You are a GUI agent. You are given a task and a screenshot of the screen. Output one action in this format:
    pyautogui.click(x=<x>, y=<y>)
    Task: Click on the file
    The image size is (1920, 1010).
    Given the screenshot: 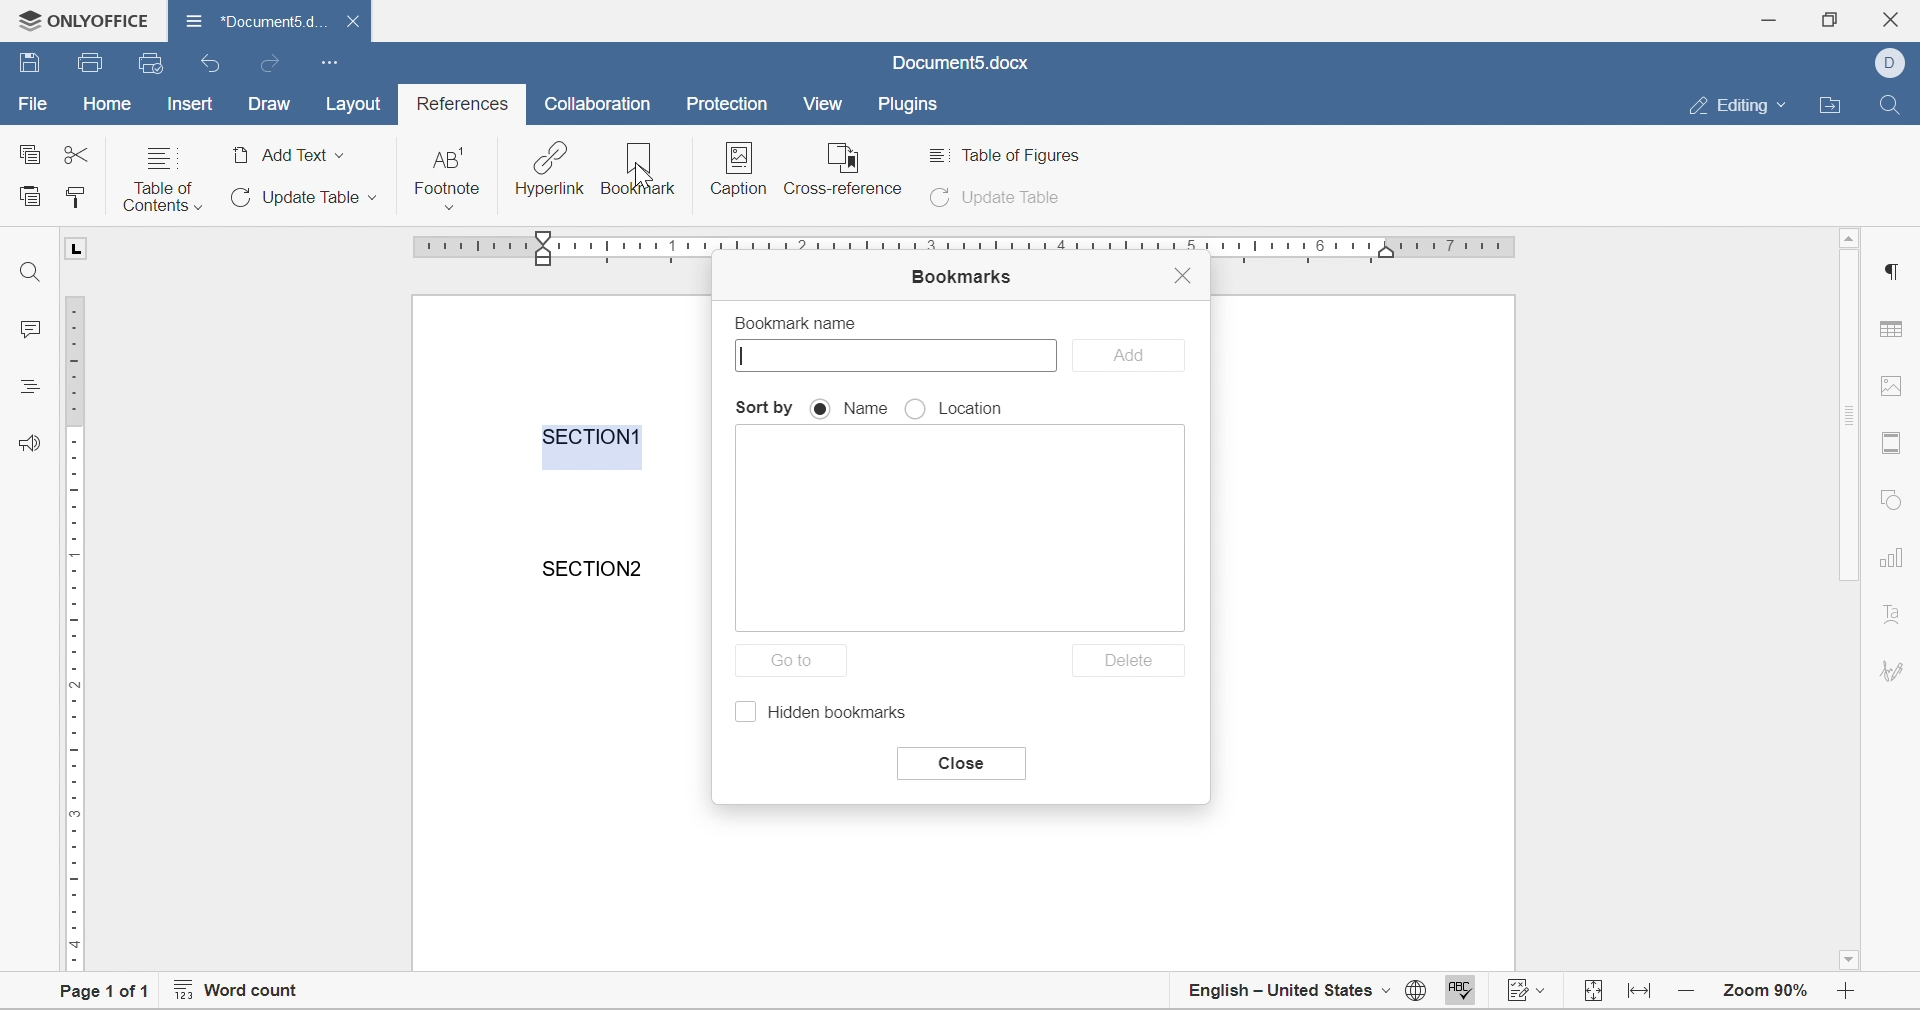 What is the action you would take?
    pyautogui.click(x=31, y=104)
    